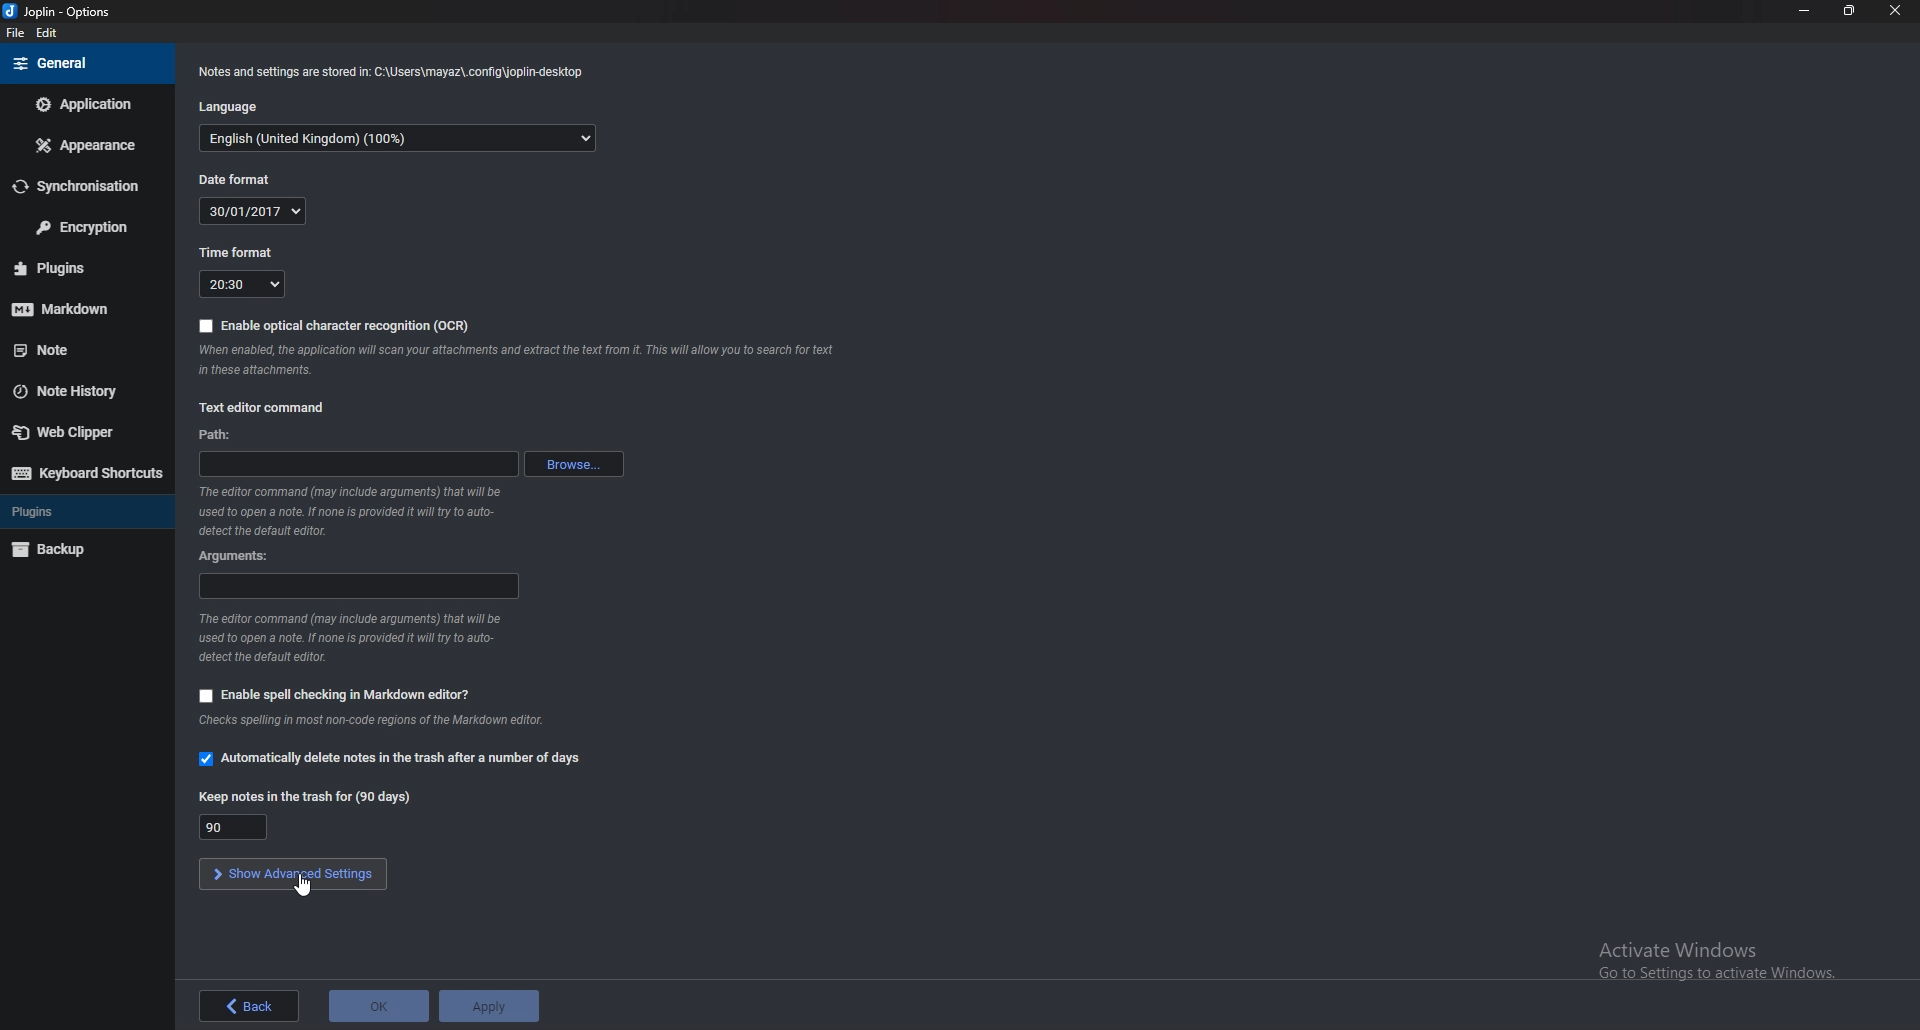 Image resolution: width=1920 pixels, height=1030 pixels. Describe the element at coordinates (84, 389) in the screenshot. I see `Note history` at that location.